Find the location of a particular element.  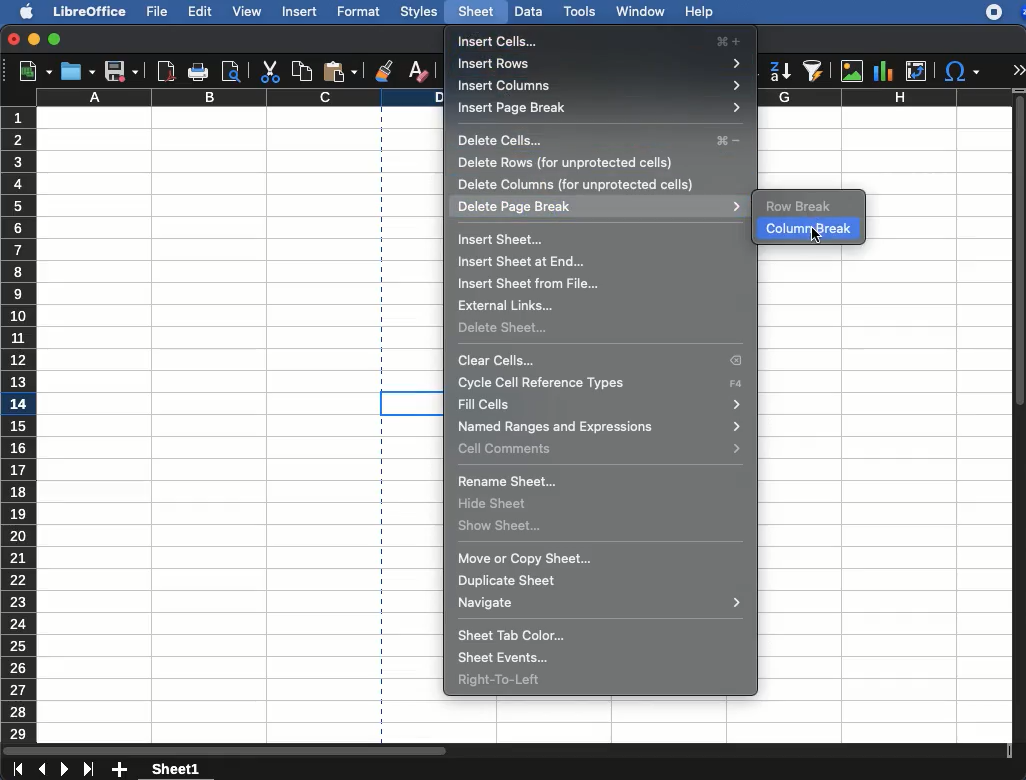

column is located at coordinates (242, 98).